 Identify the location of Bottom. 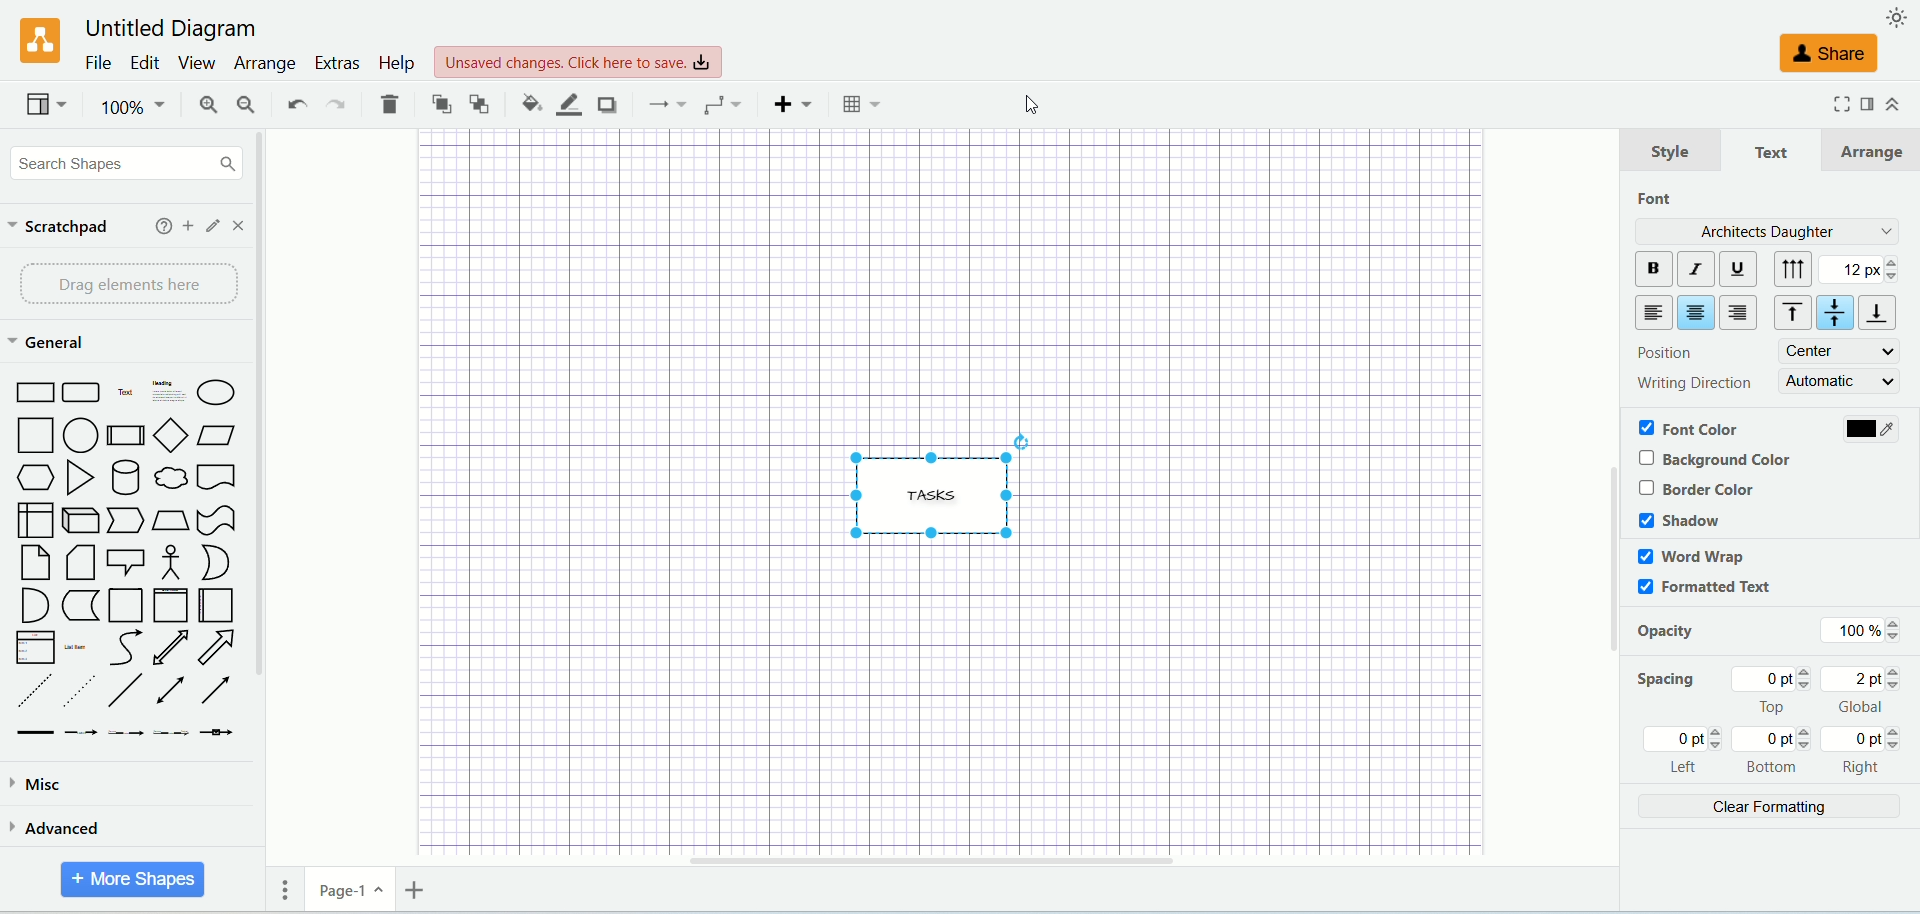
(1774, 752).